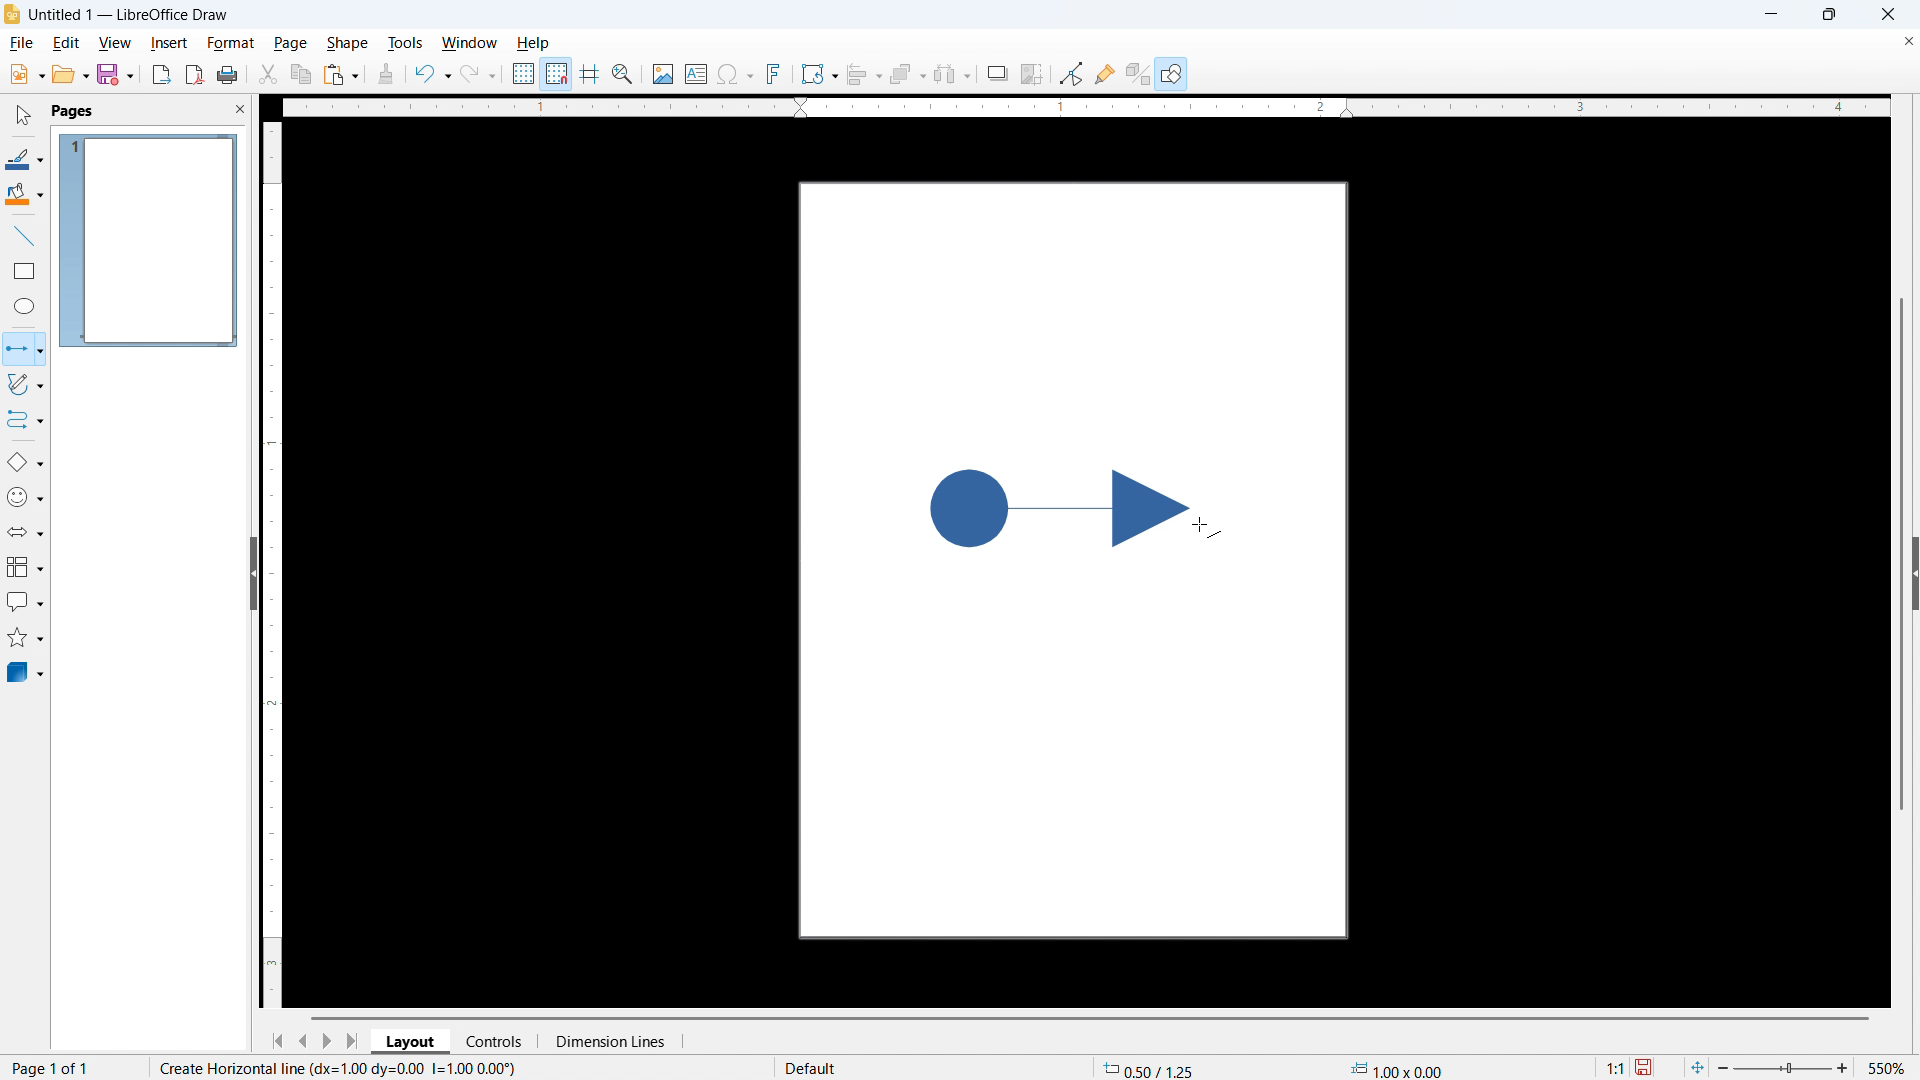 This screenshot has height=1080, width=1920. I want to click on Vertical ruler , so click(273, 565).